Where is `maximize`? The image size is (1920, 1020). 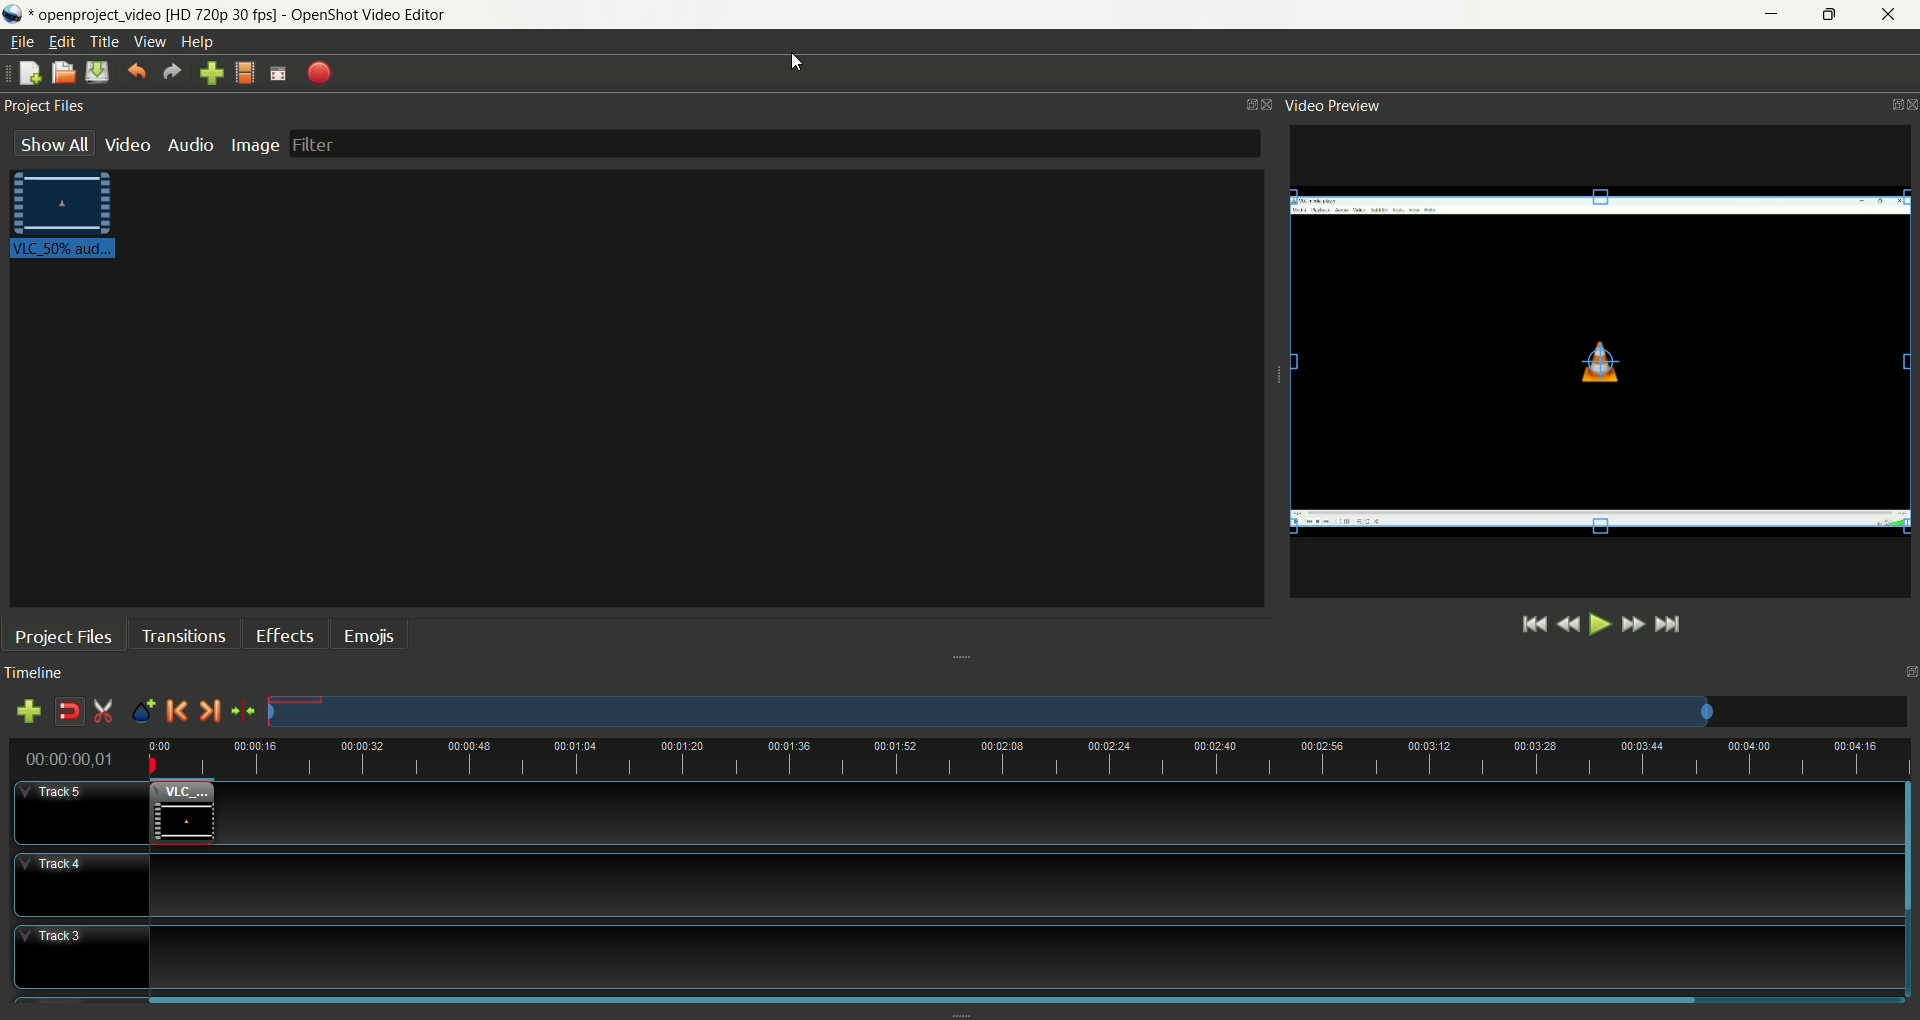
maximize is located at coordinates (1832, 15).